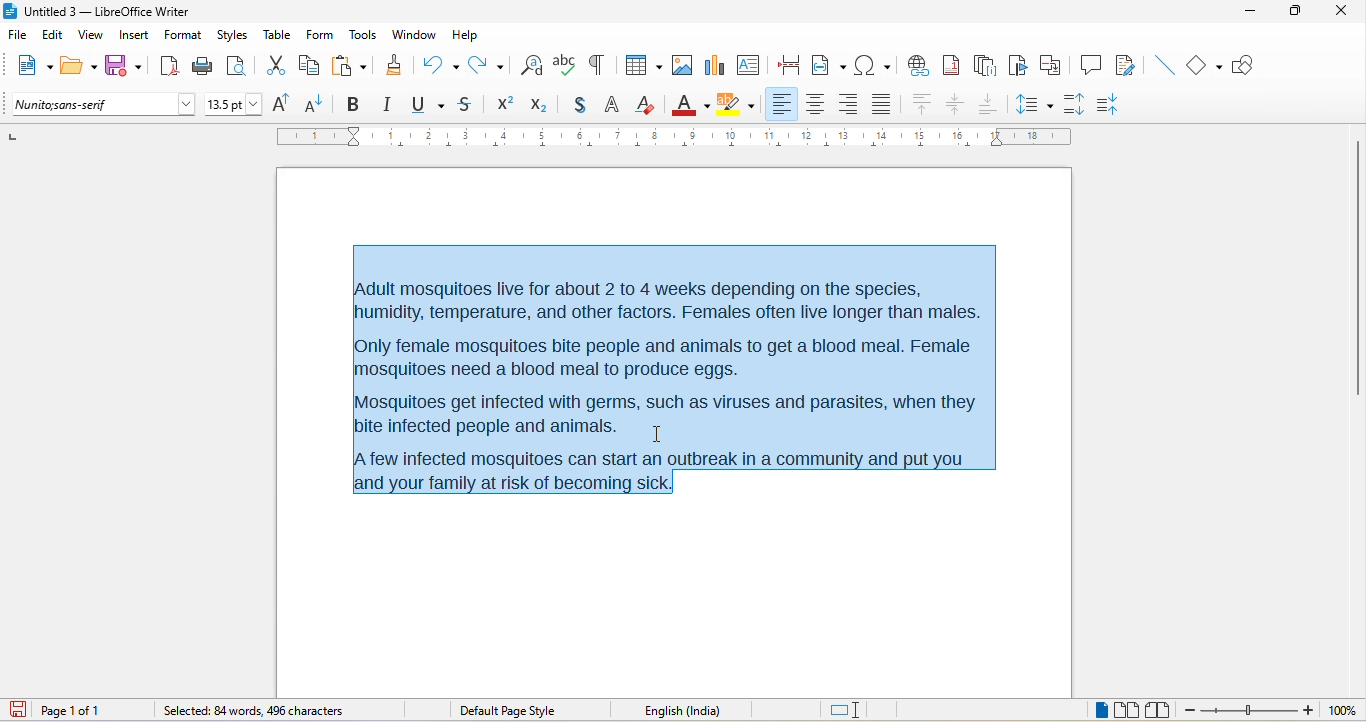 This screenshot has width=1366, height=722. I want to click on new, so click(31, 68).